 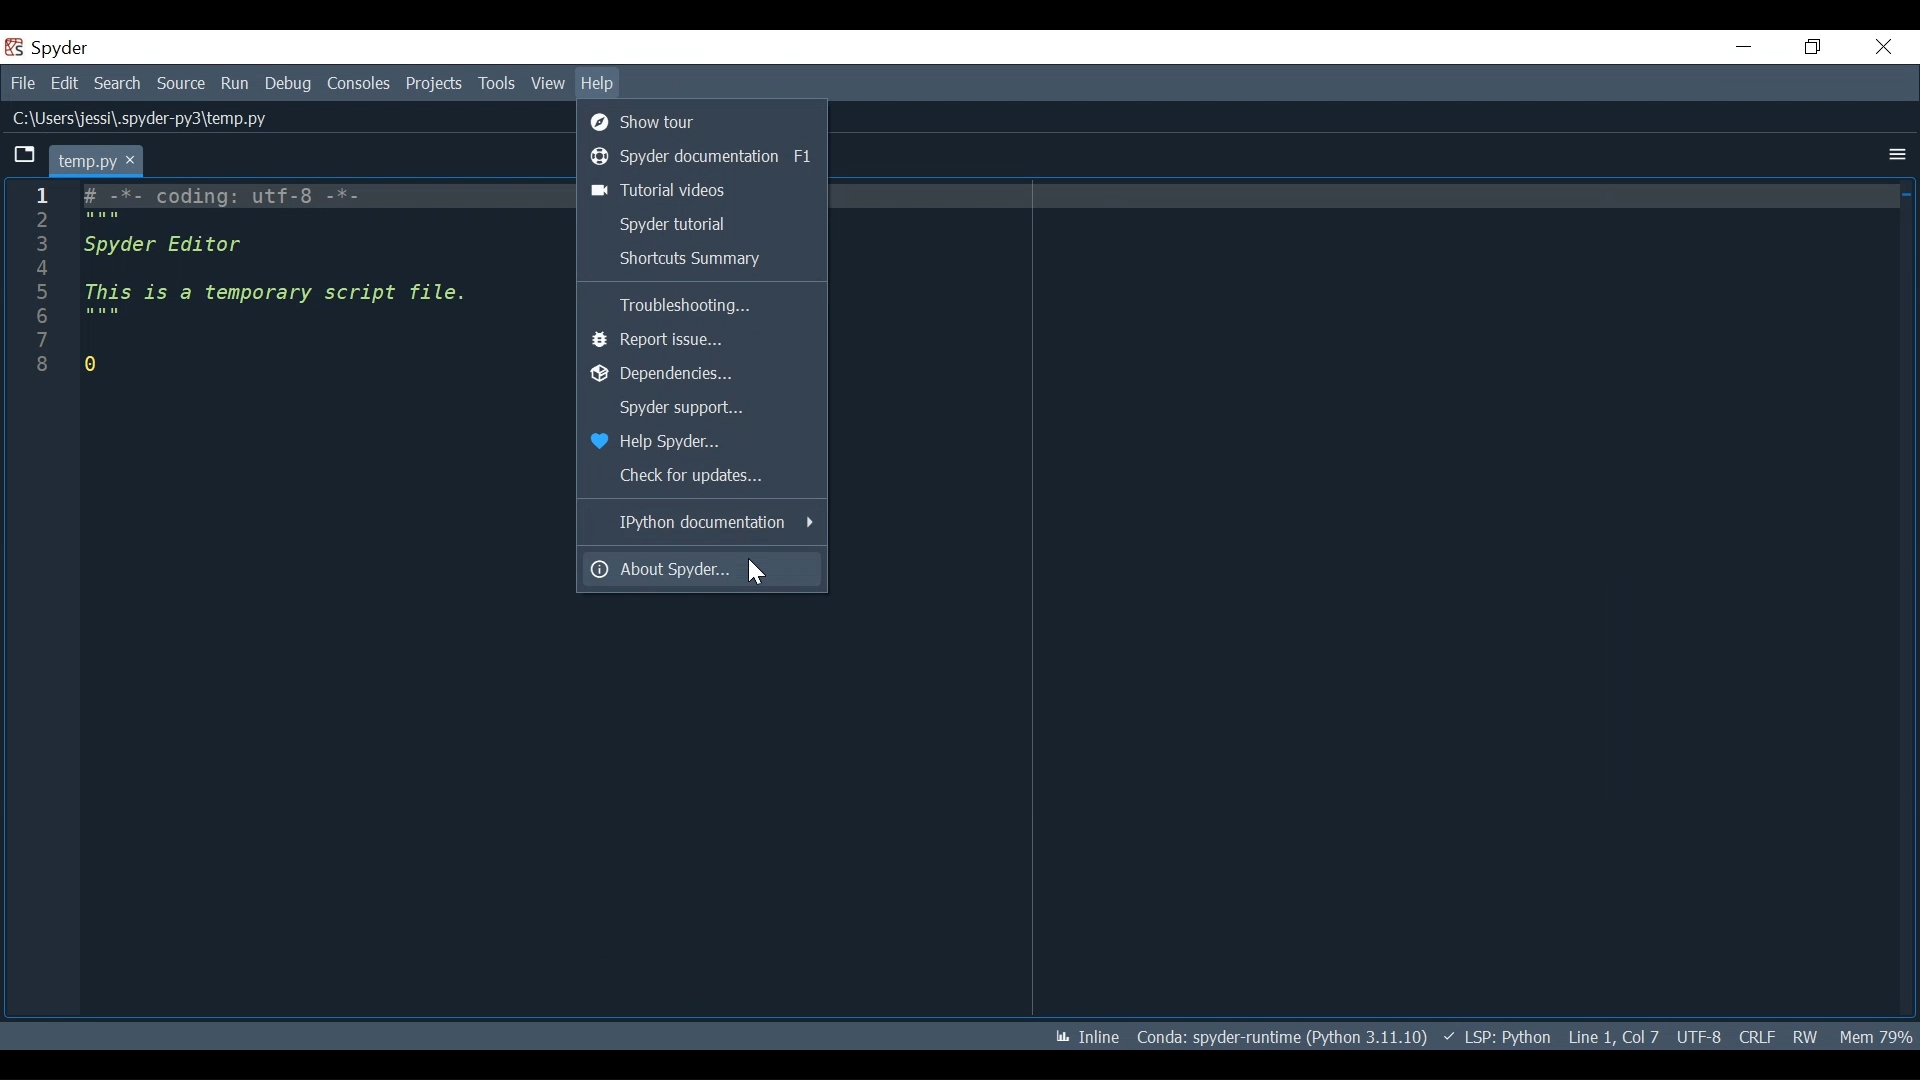 What do you see at coordinates (698, 373) in the screenshot?
I see `Dependencies` at bounding box center [698, 373].